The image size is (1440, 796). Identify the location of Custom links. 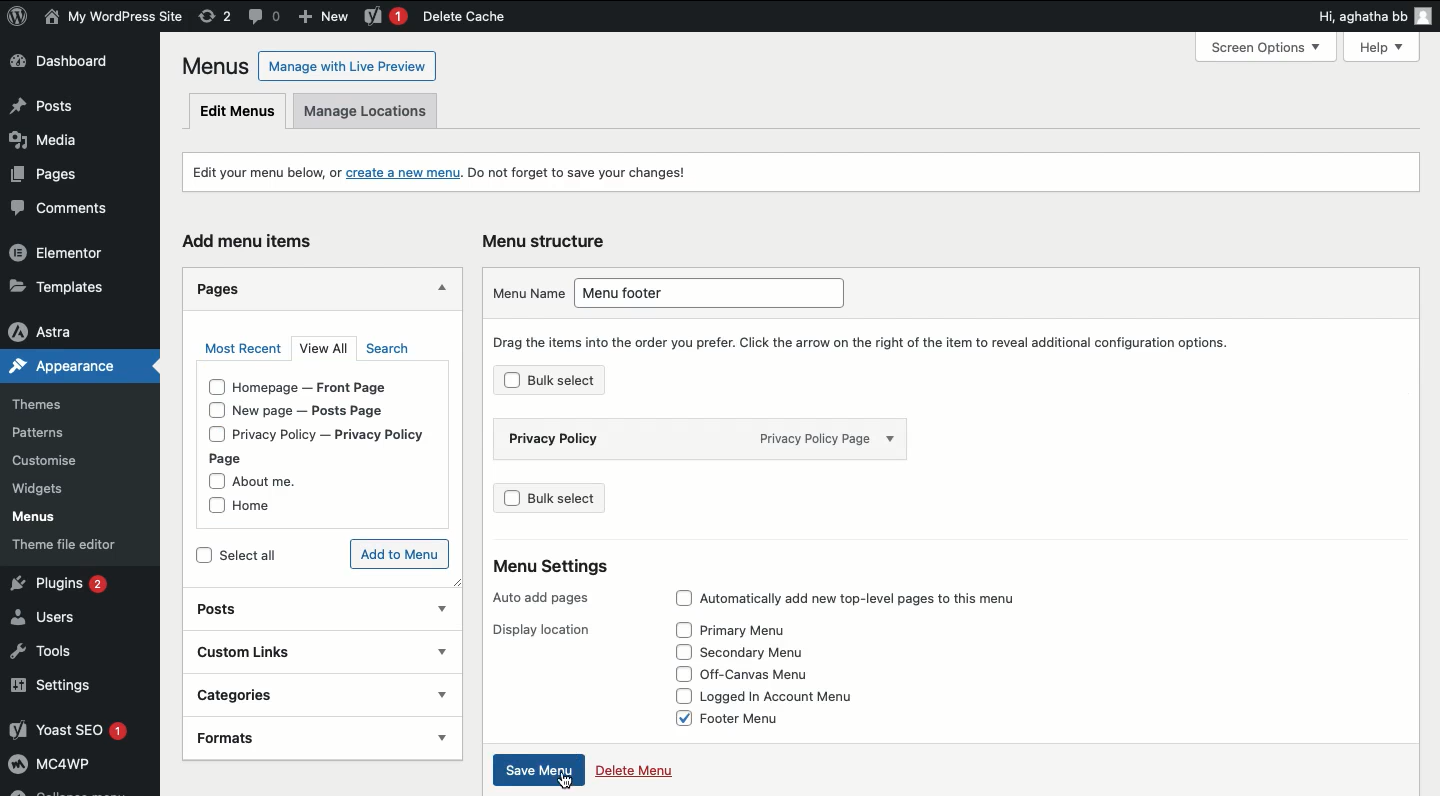
(293, 652).